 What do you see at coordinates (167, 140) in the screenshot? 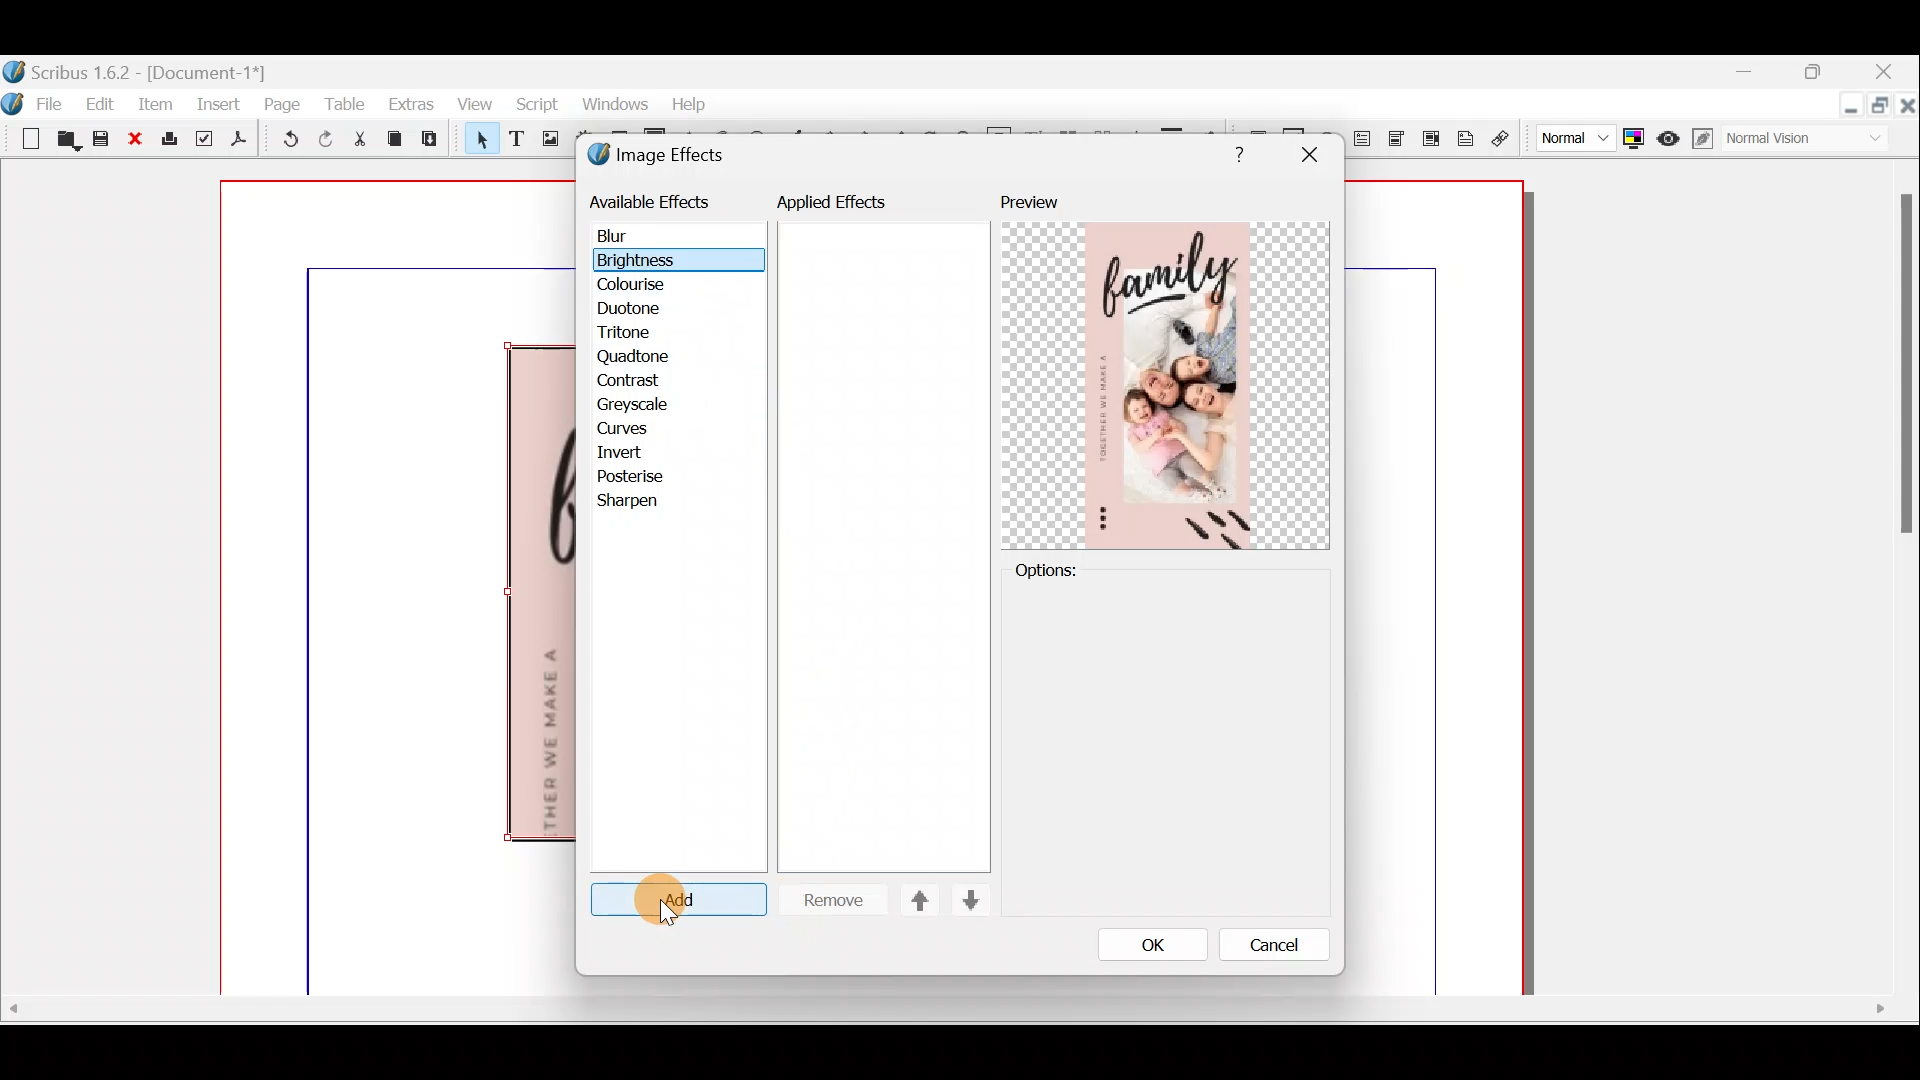
I see `Print` at bounding box center [167, 140].